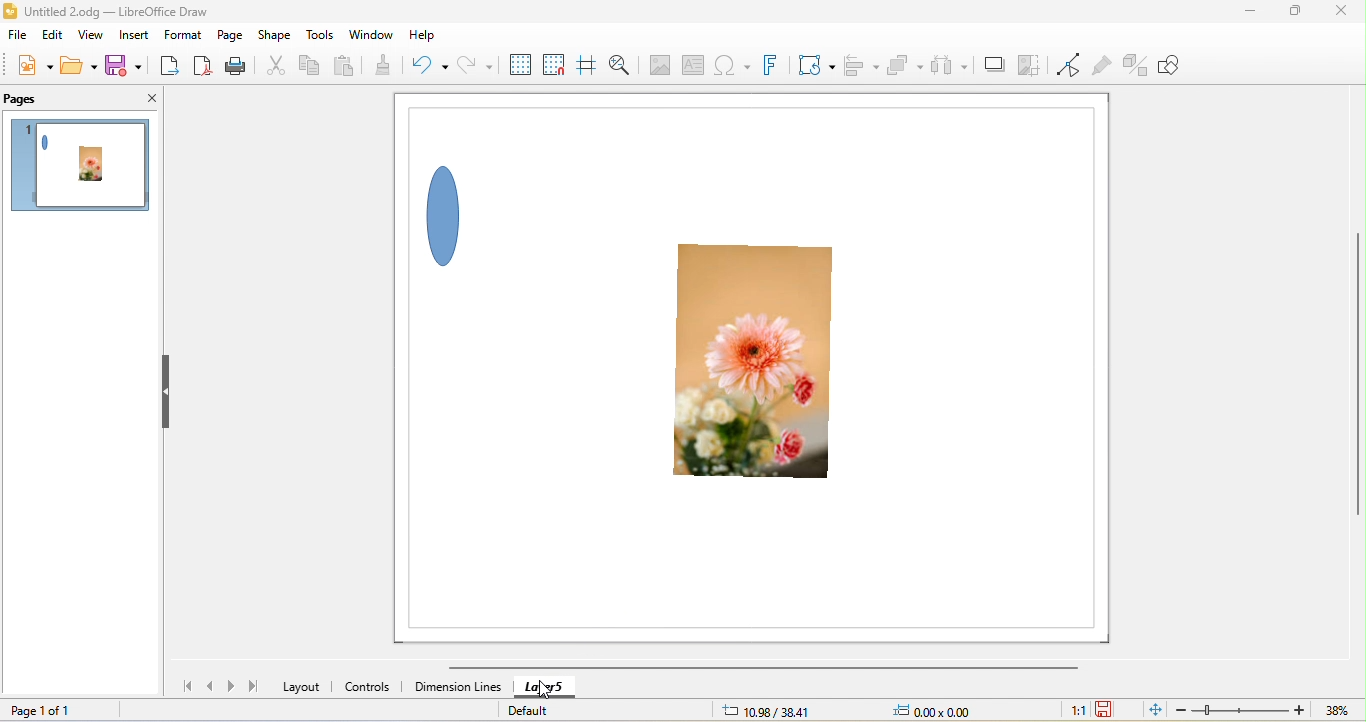 The height and width of the screenshot is (722, 1366). What do you see at coordinates (759, 370) in the screenshot?
I see `photo` at bounding box center [759, 370].